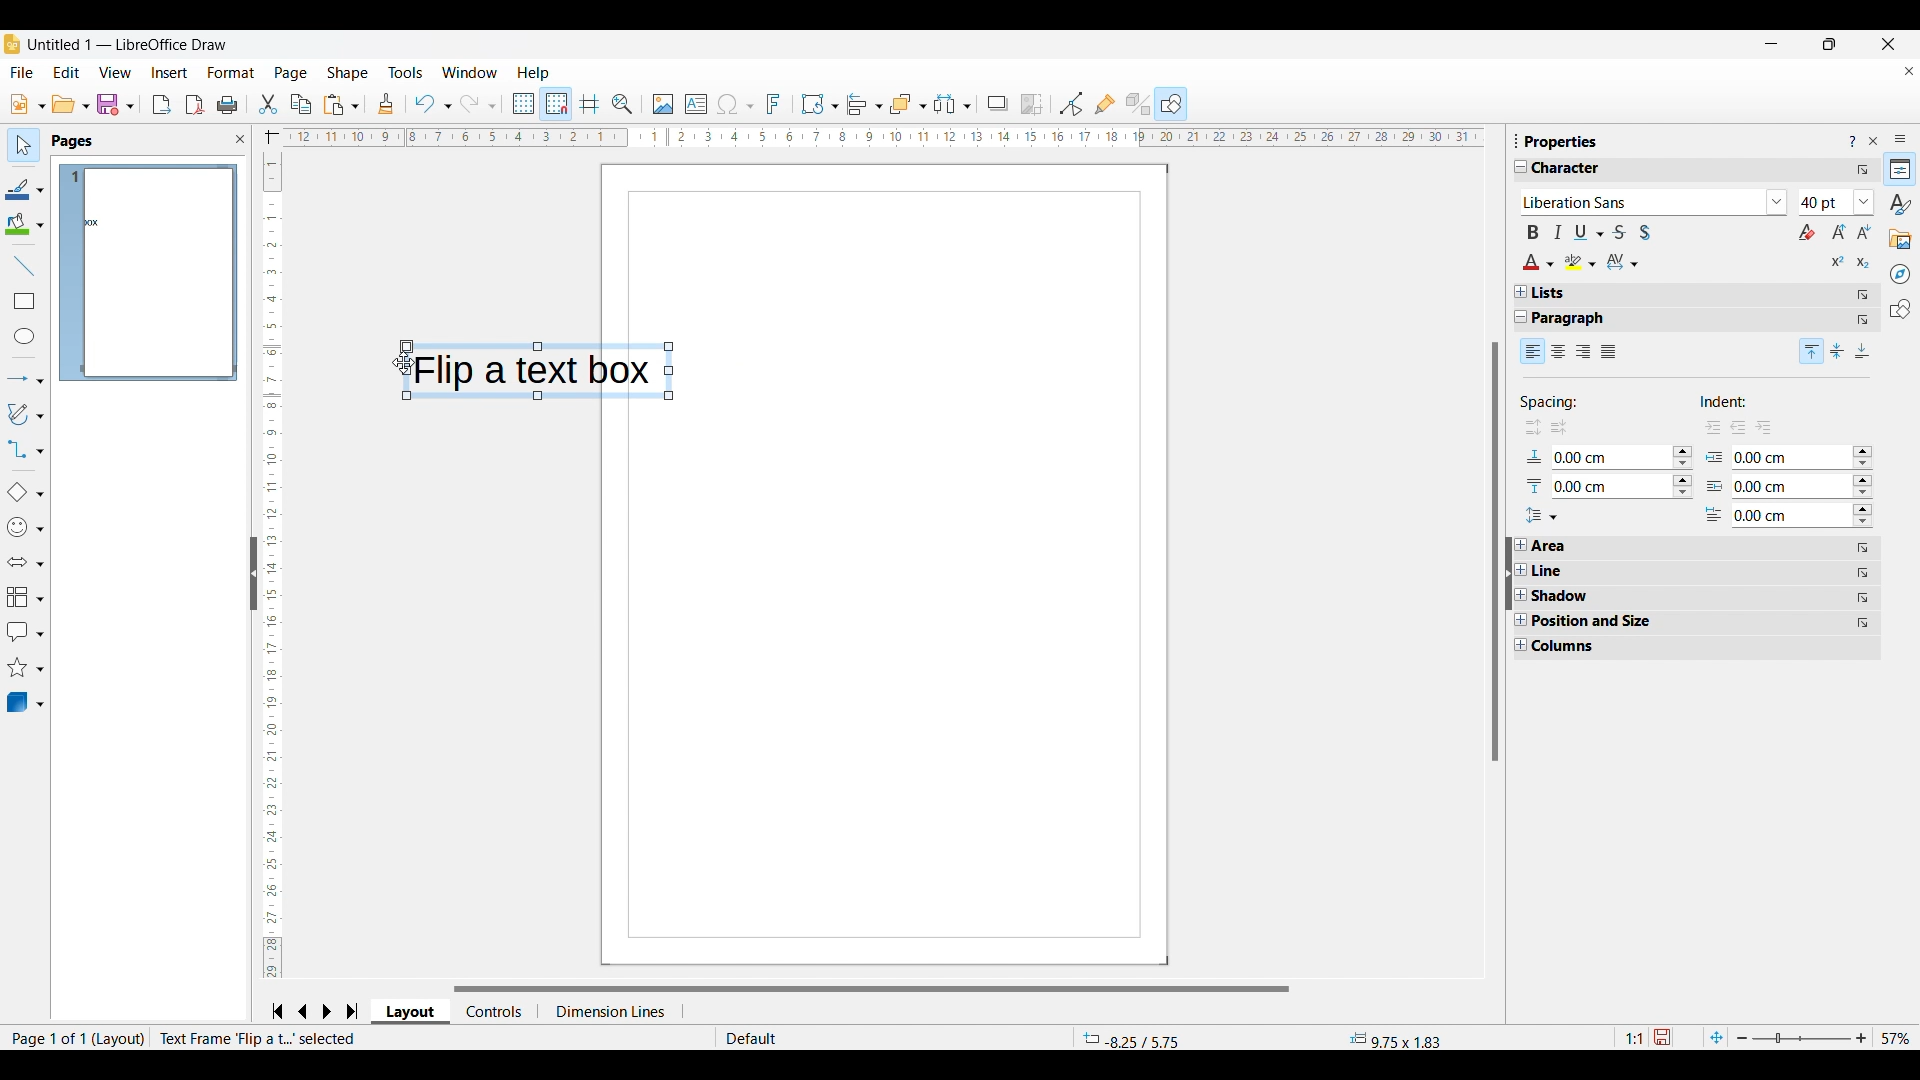 The height and width of the screenshot is (1080, 1920). I want to click on Current page preview changed, so click(159, 272).